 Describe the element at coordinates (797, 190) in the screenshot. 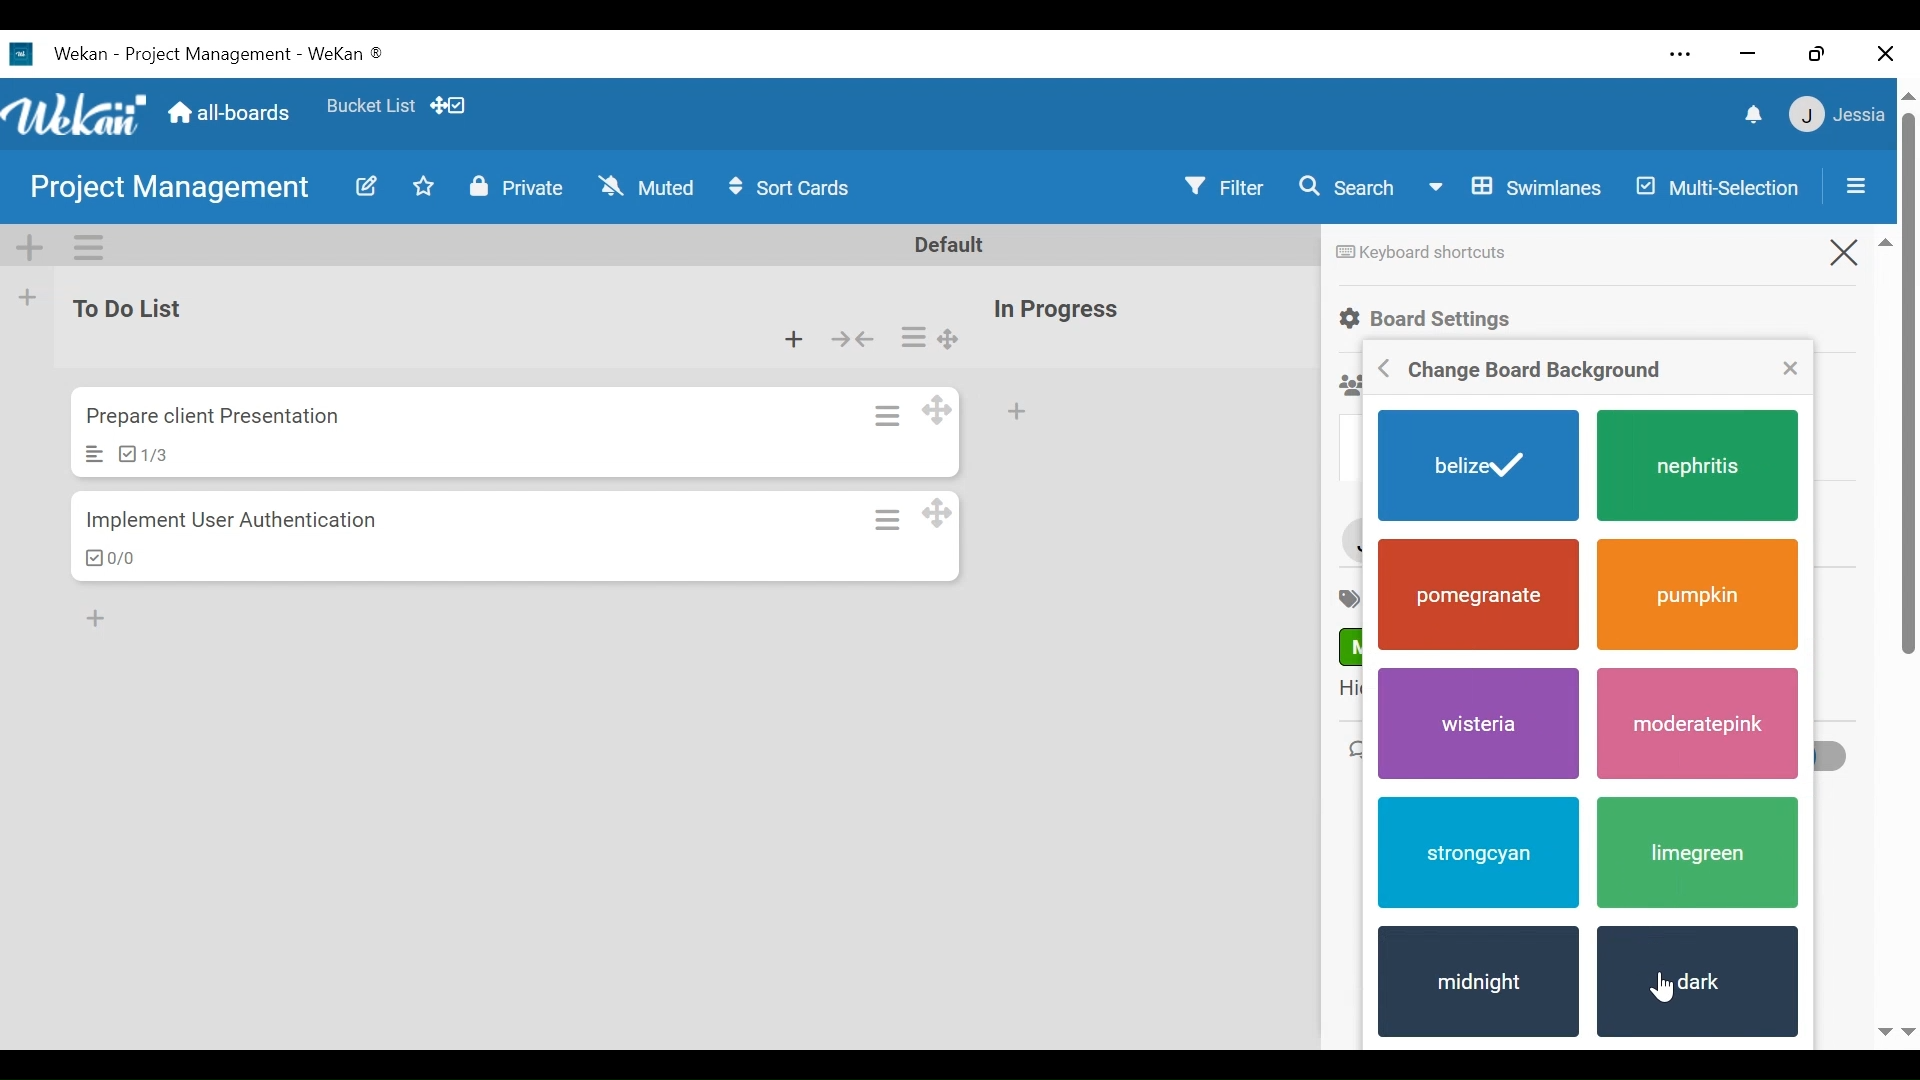

I see `Sort Cards` at that location.